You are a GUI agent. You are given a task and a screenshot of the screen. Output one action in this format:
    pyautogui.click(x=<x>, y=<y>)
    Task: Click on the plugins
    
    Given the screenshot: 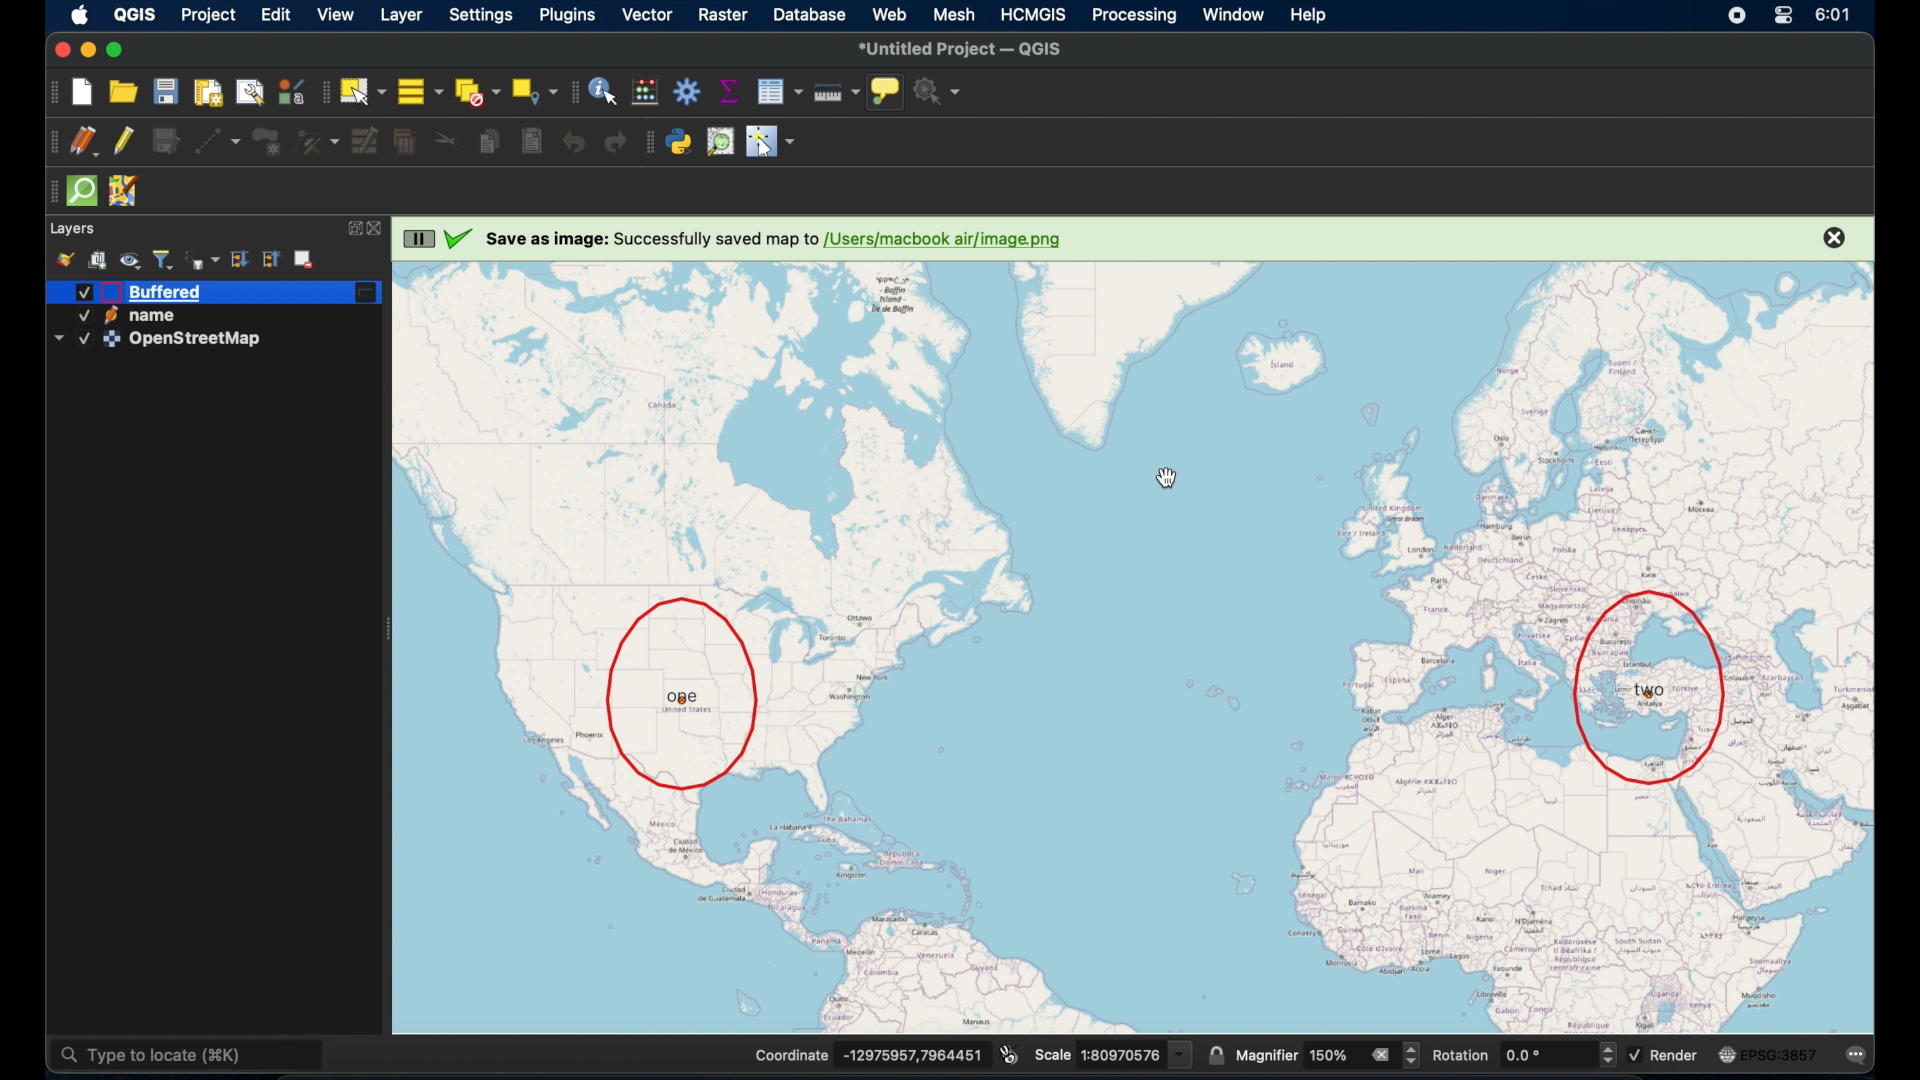 What is the action you would take?
    pyautogui.click(x=567, y=15)
    